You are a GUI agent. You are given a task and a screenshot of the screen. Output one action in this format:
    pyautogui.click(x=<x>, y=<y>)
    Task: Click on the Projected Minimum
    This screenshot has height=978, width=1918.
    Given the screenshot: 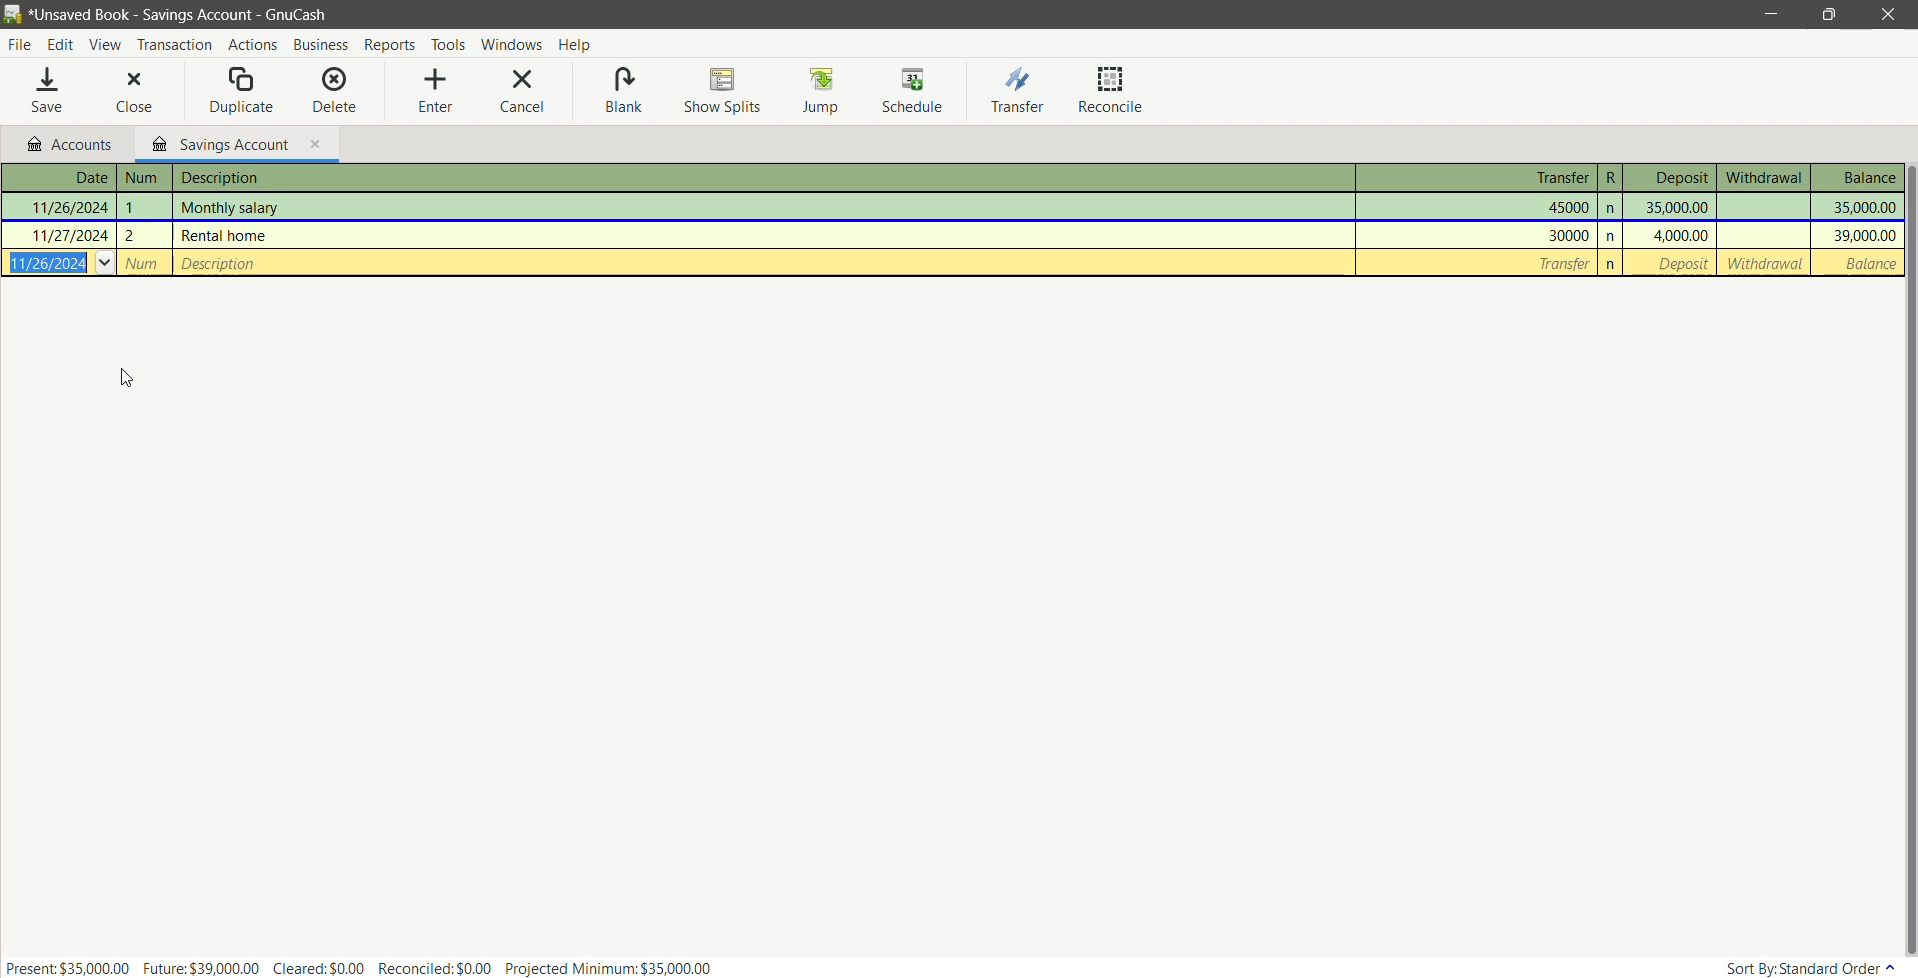 What is the action you would take?
    pyautogui.click(x=610, y=969)
    